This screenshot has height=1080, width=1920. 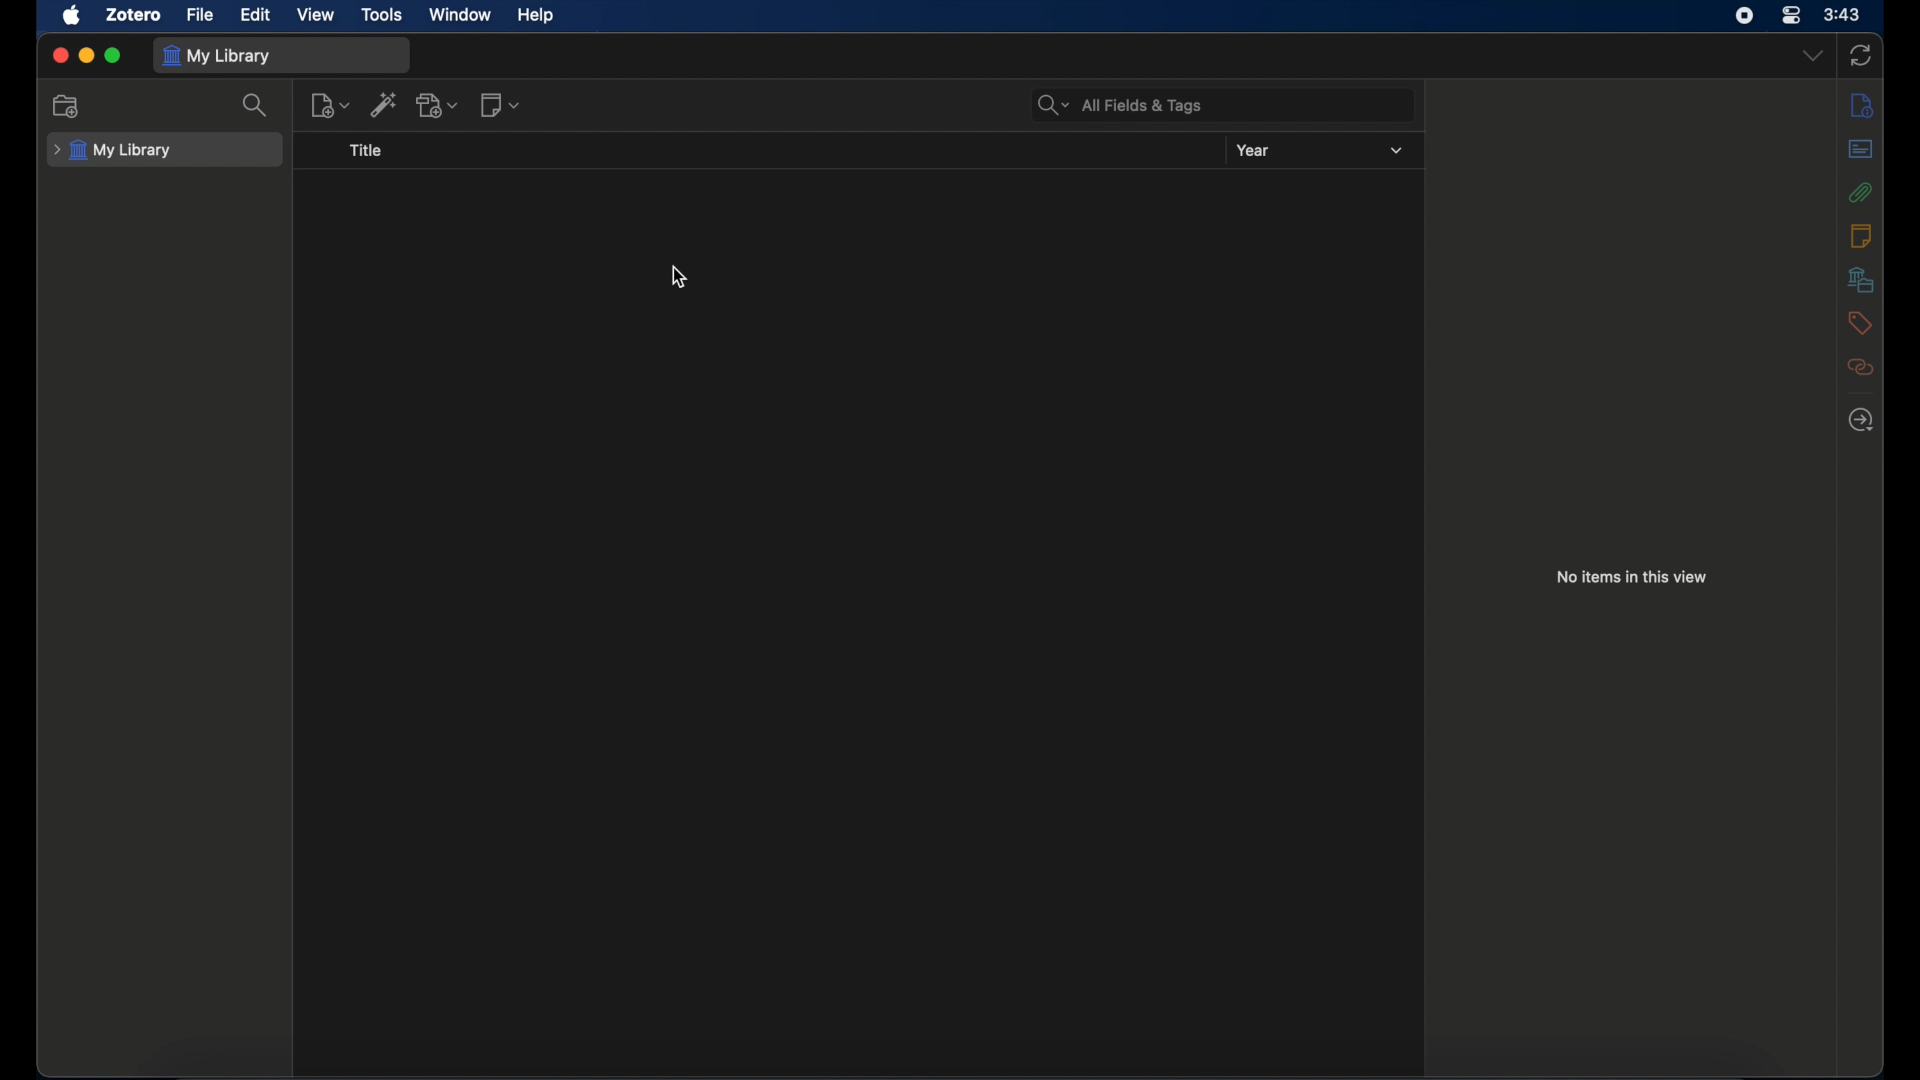 I want to click on search, so click(x=258, y=105).